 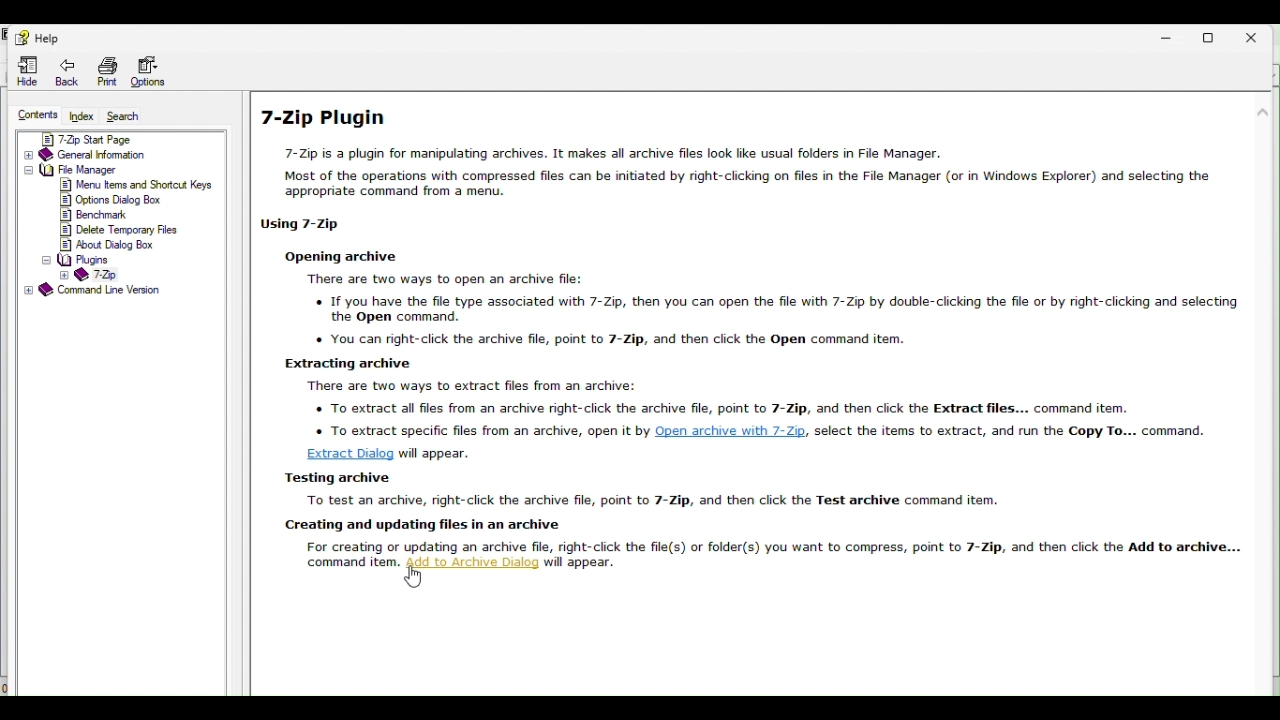 What do you see at coordinates (101, 291) in the screenshot?
I see `Command line version ` at bounding box center [101, 291].